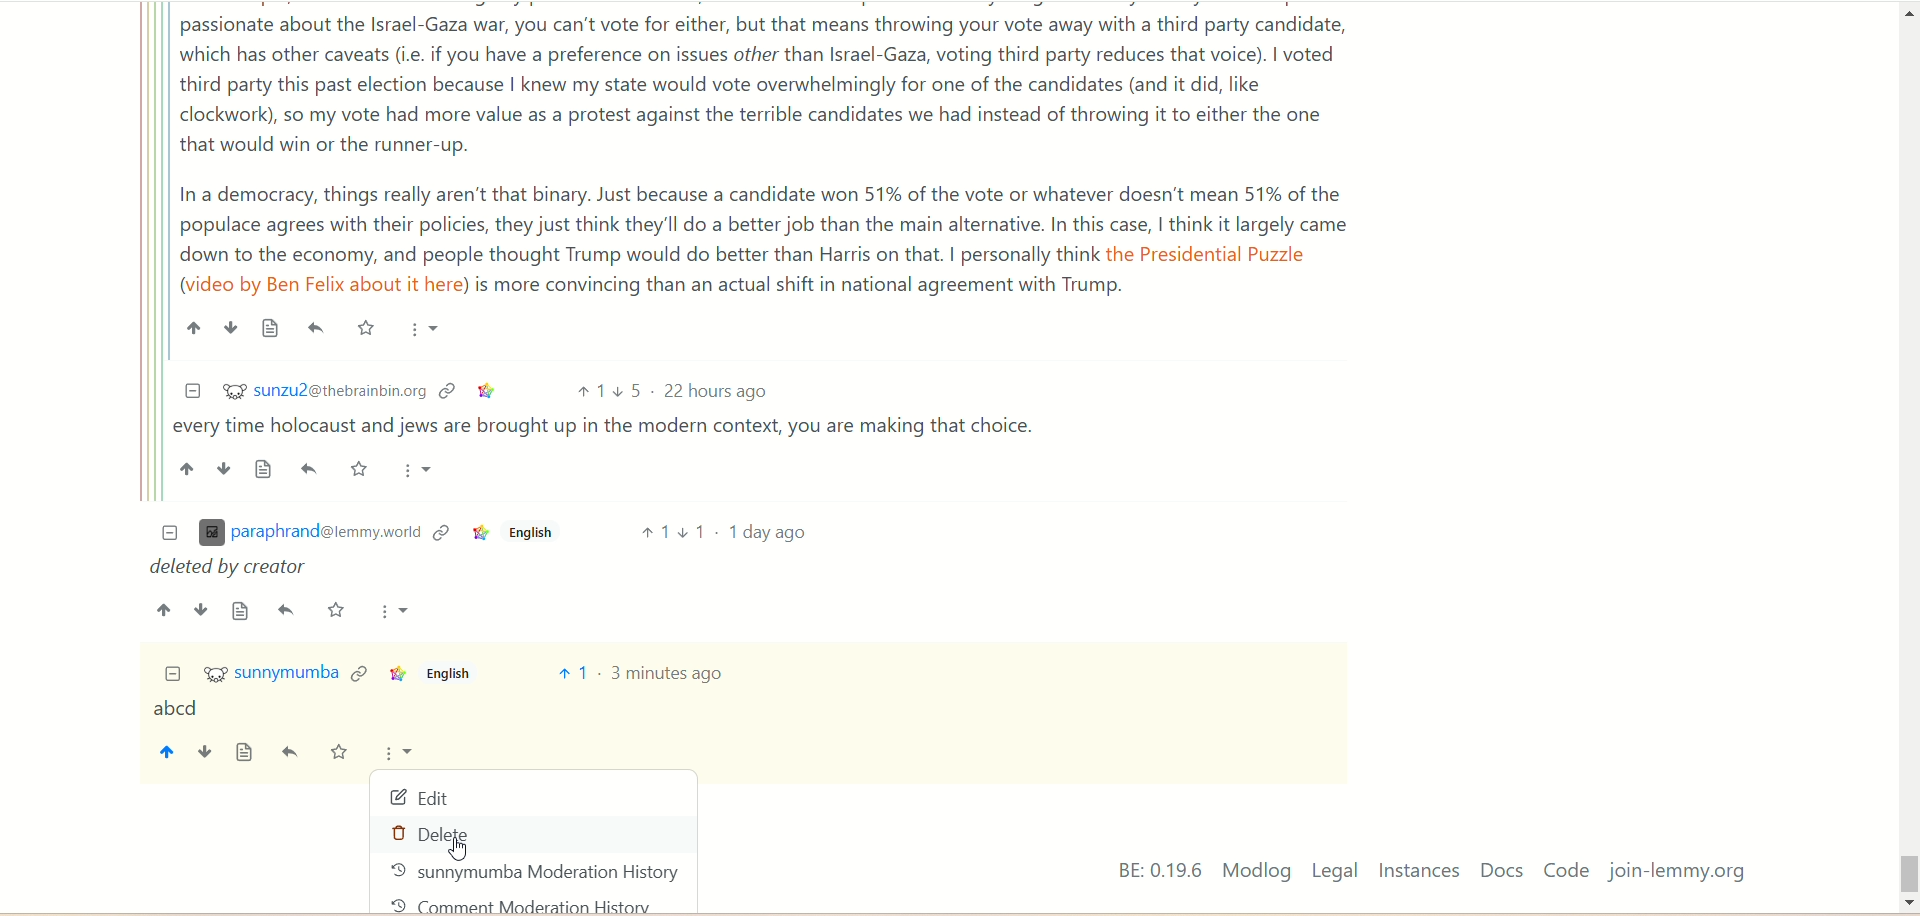  What do you see at coordinates (1504, 870) in the screenshot?
I see `Docs` at bounding box center [1504, 870].